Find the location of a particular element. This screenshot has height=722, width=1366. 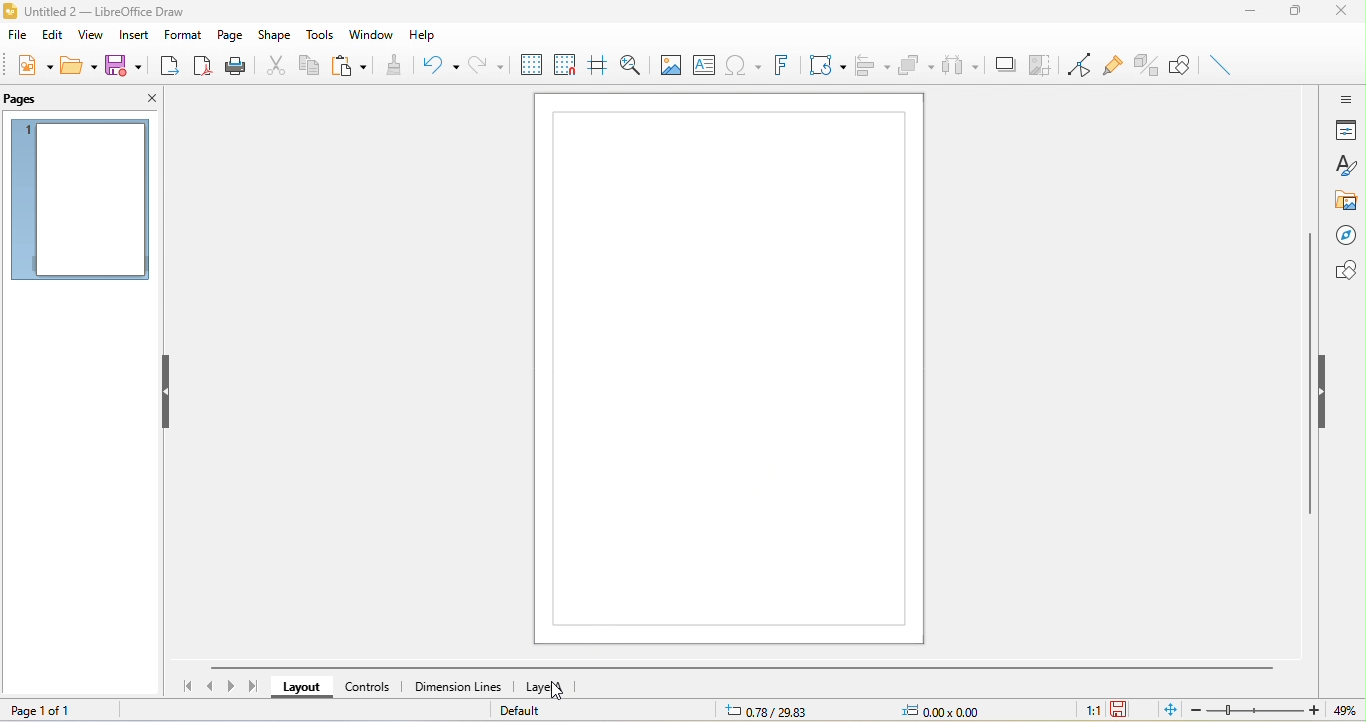

layer is located at coordinates (559, 688).